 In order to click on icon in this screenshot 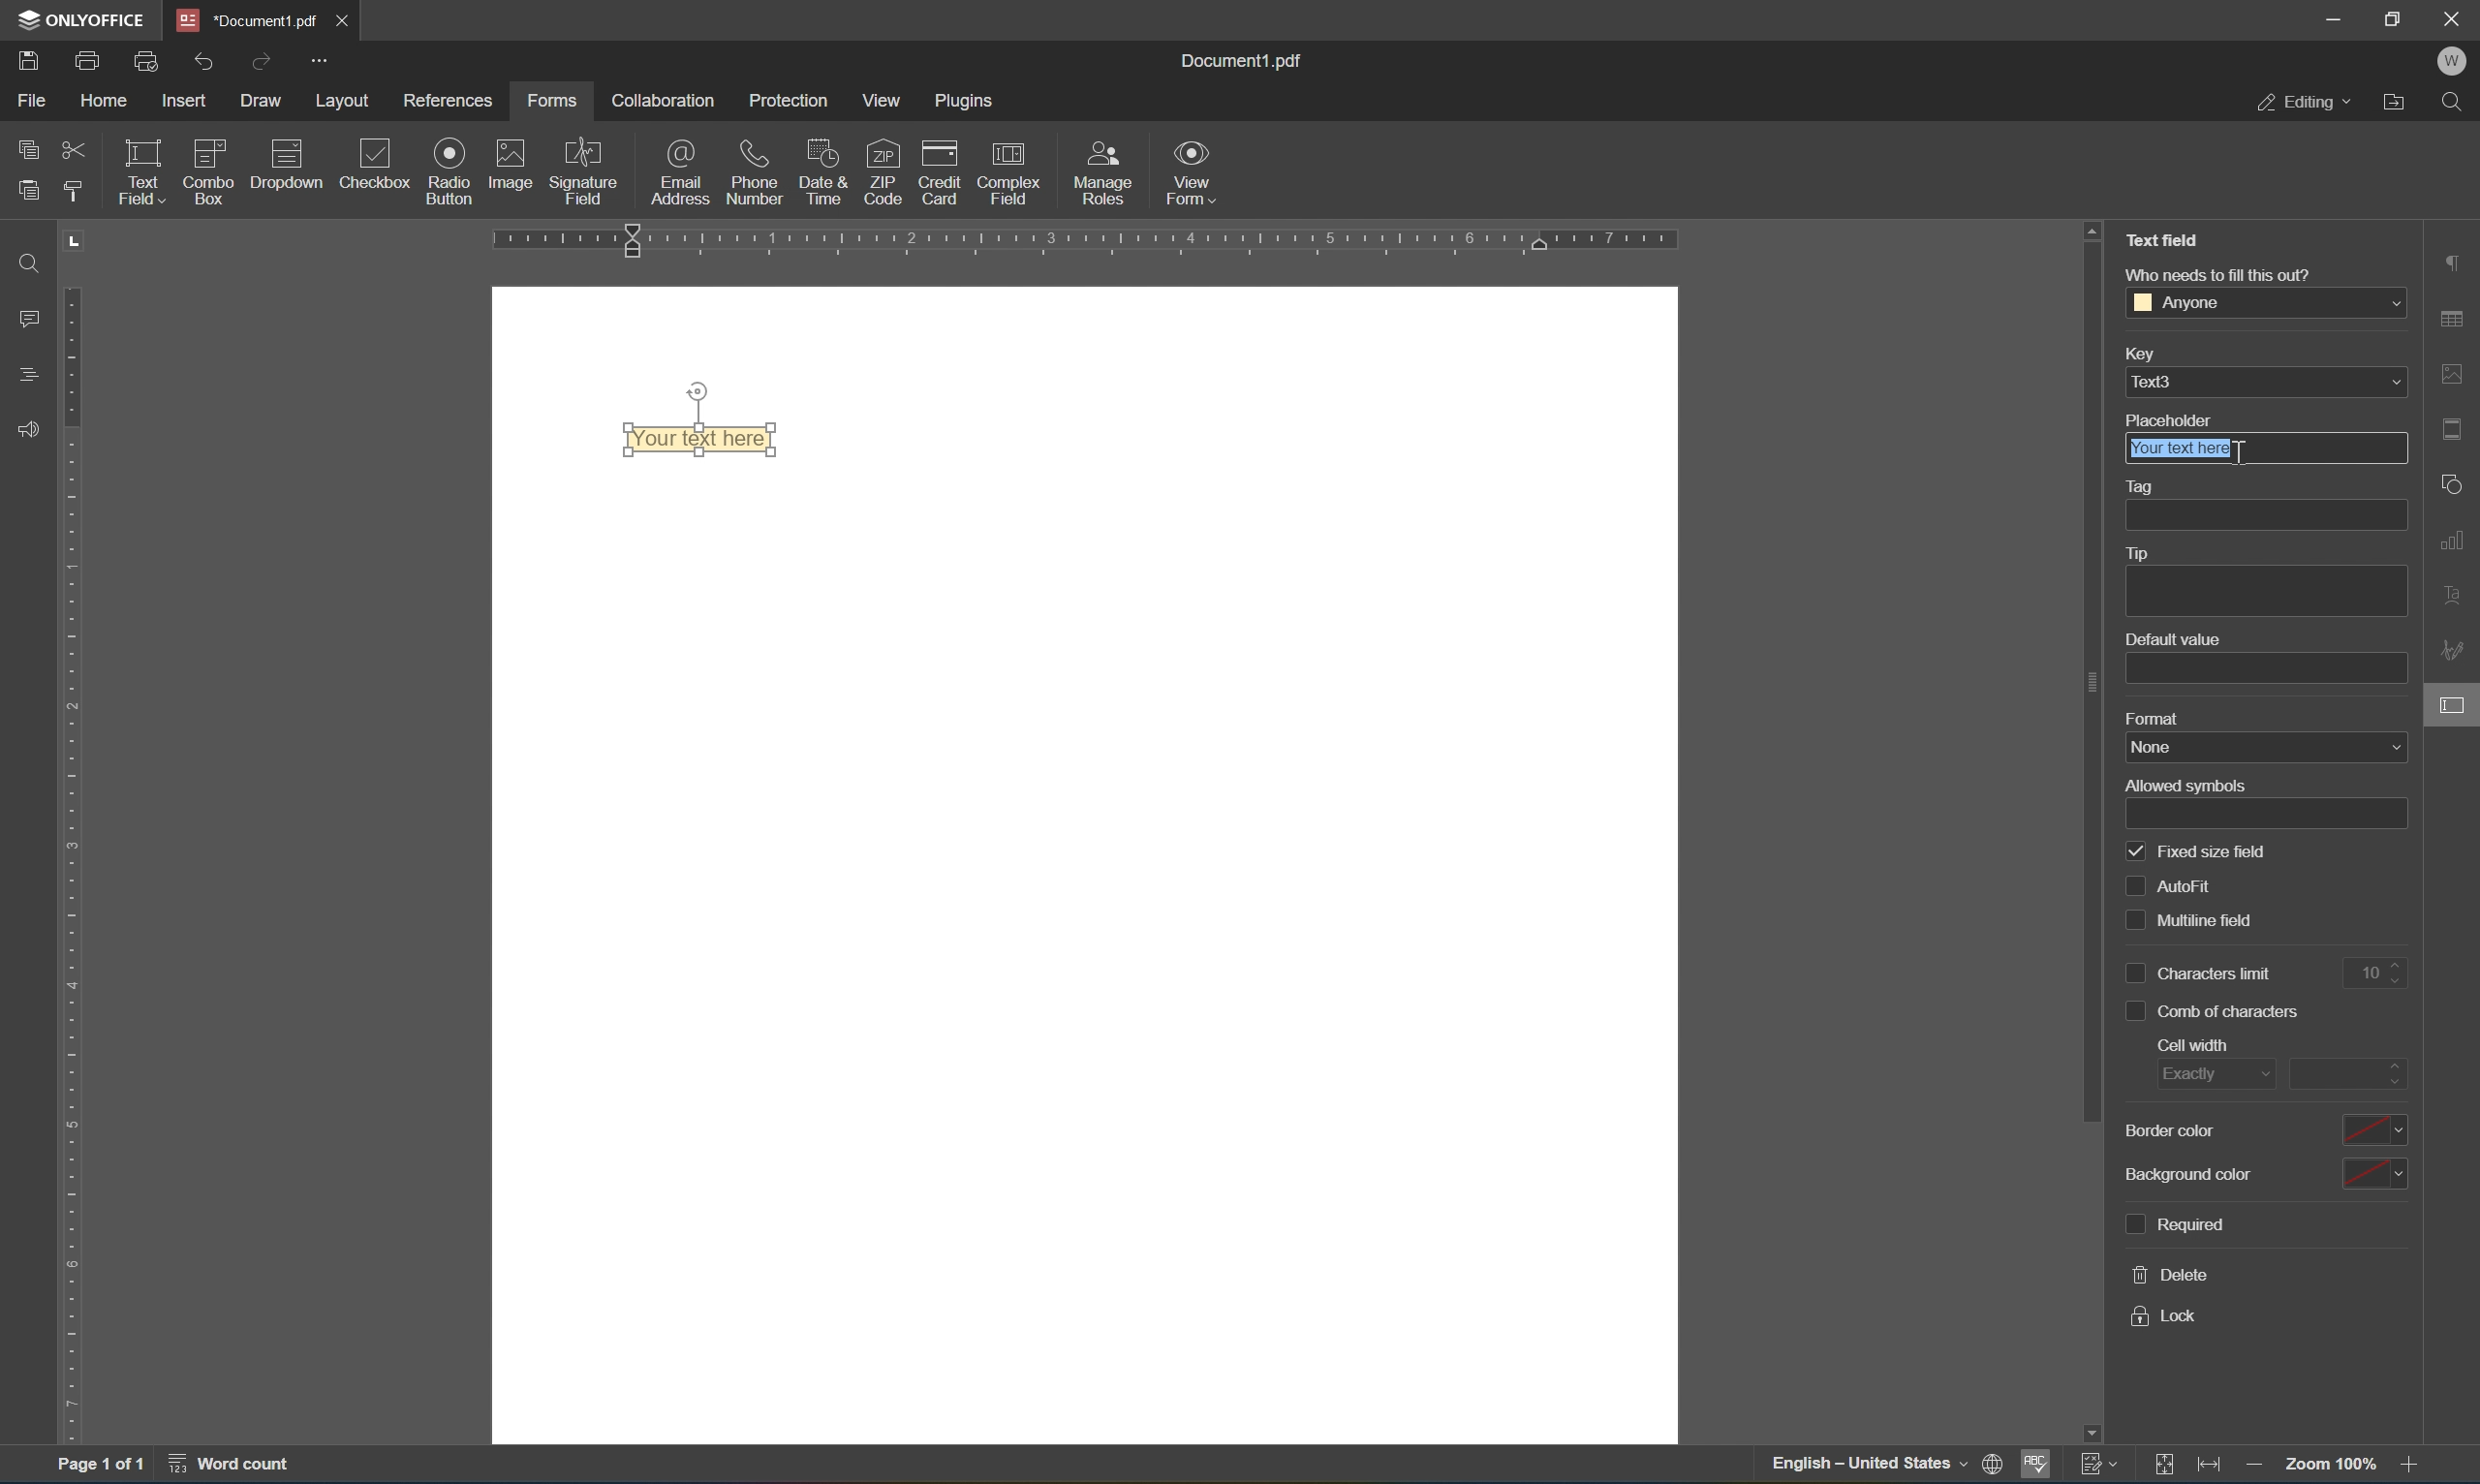, I will do `click(213, 148)`.